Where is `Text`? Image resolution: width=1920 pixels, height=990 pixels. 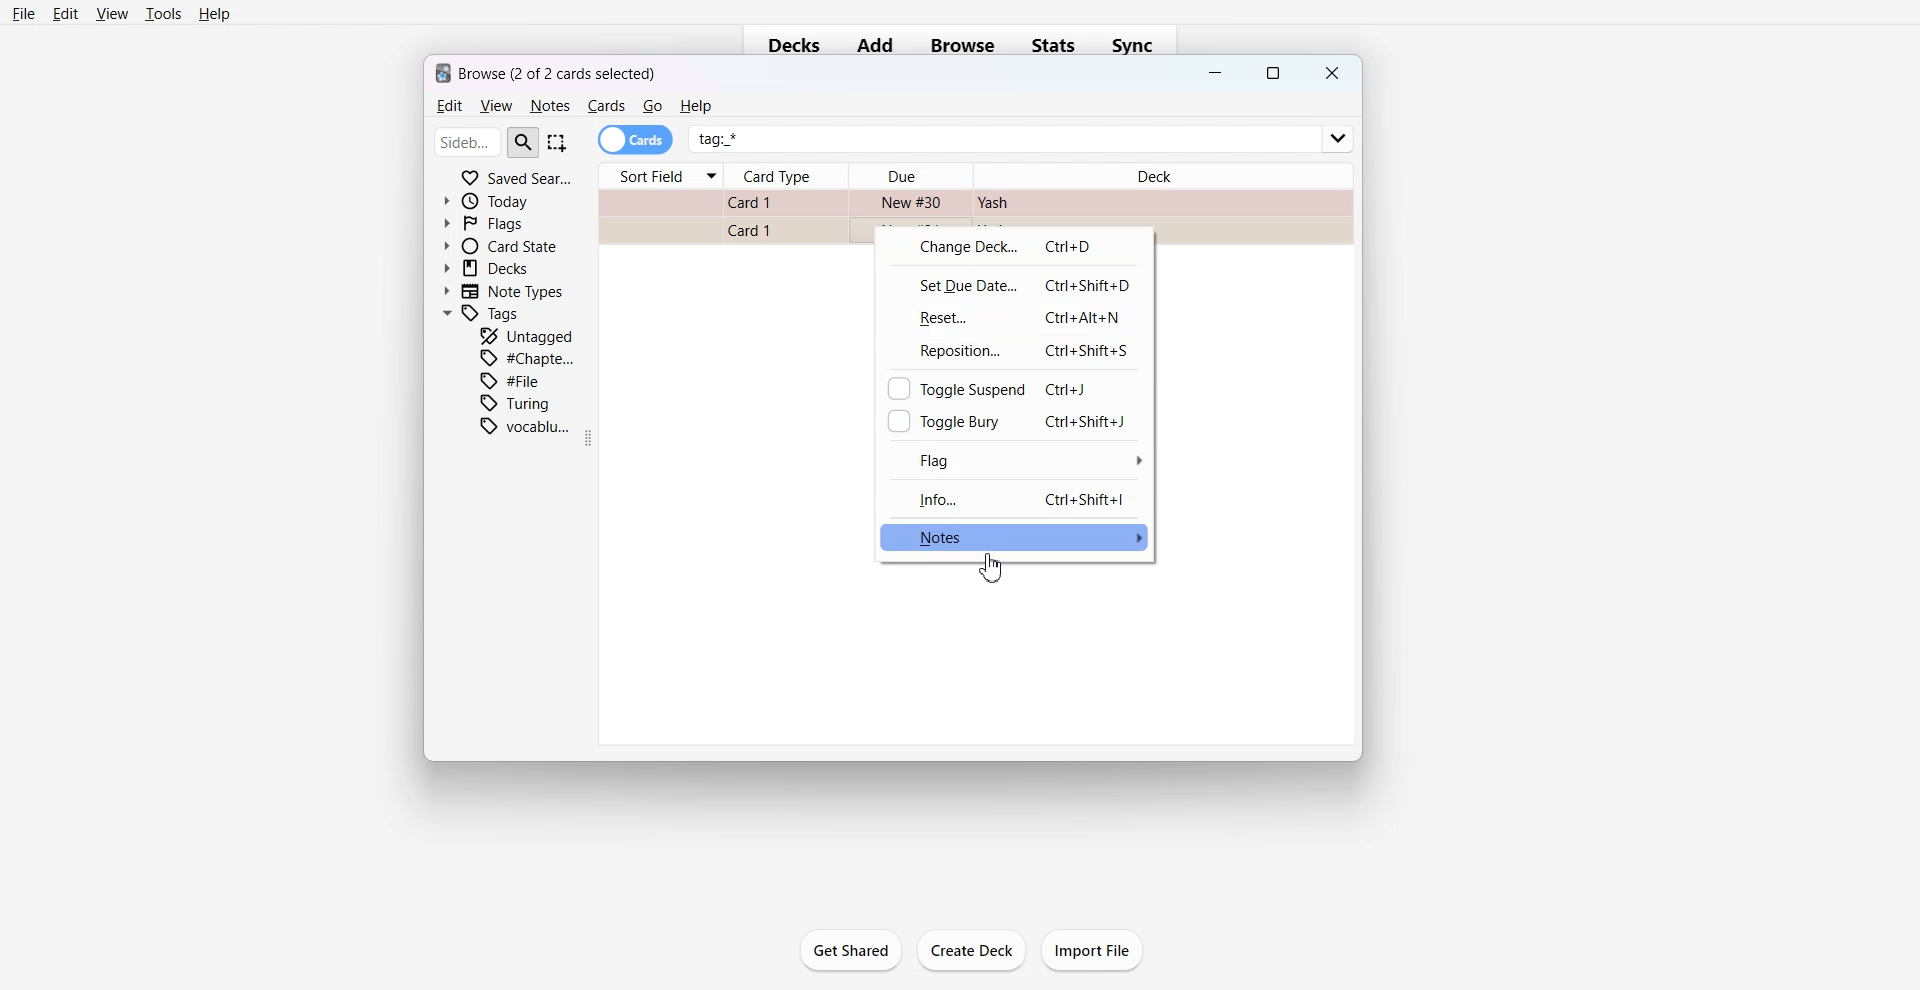
Text is located at coordinates (547, 71).